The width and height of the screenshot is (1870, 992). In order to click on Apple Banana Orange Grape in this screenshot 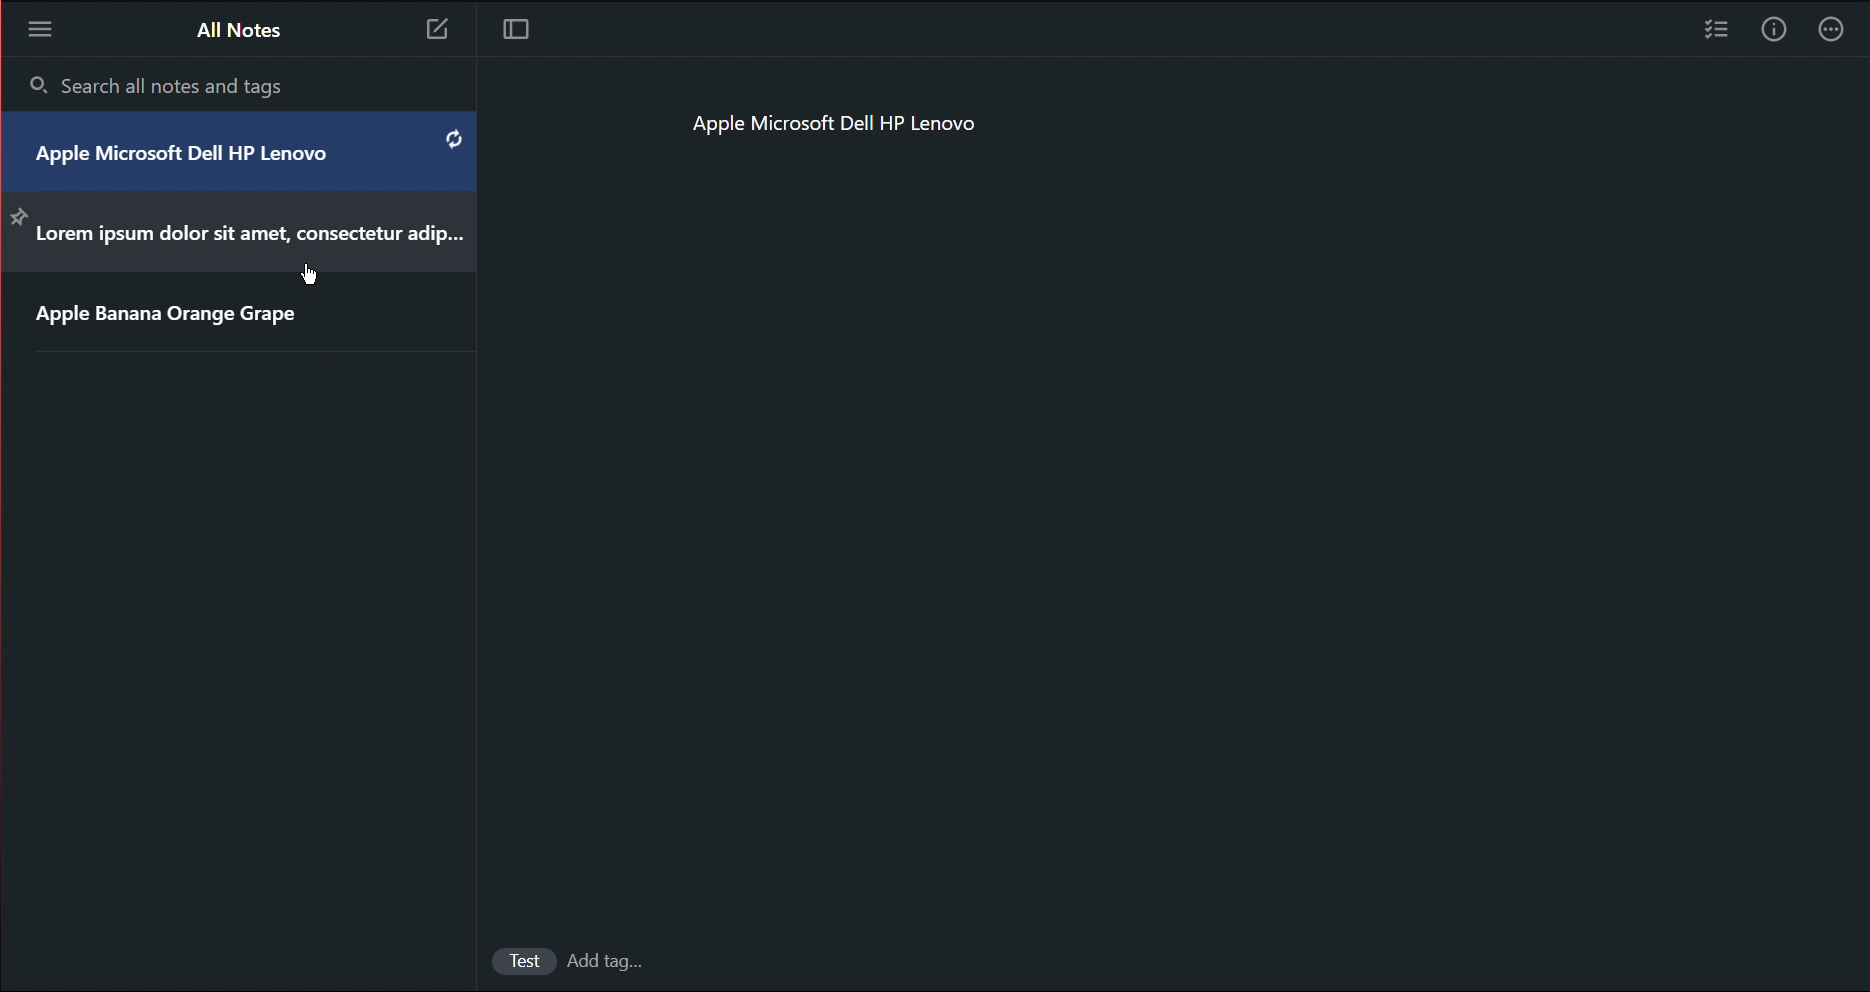, I will do `click(167, 318)`.